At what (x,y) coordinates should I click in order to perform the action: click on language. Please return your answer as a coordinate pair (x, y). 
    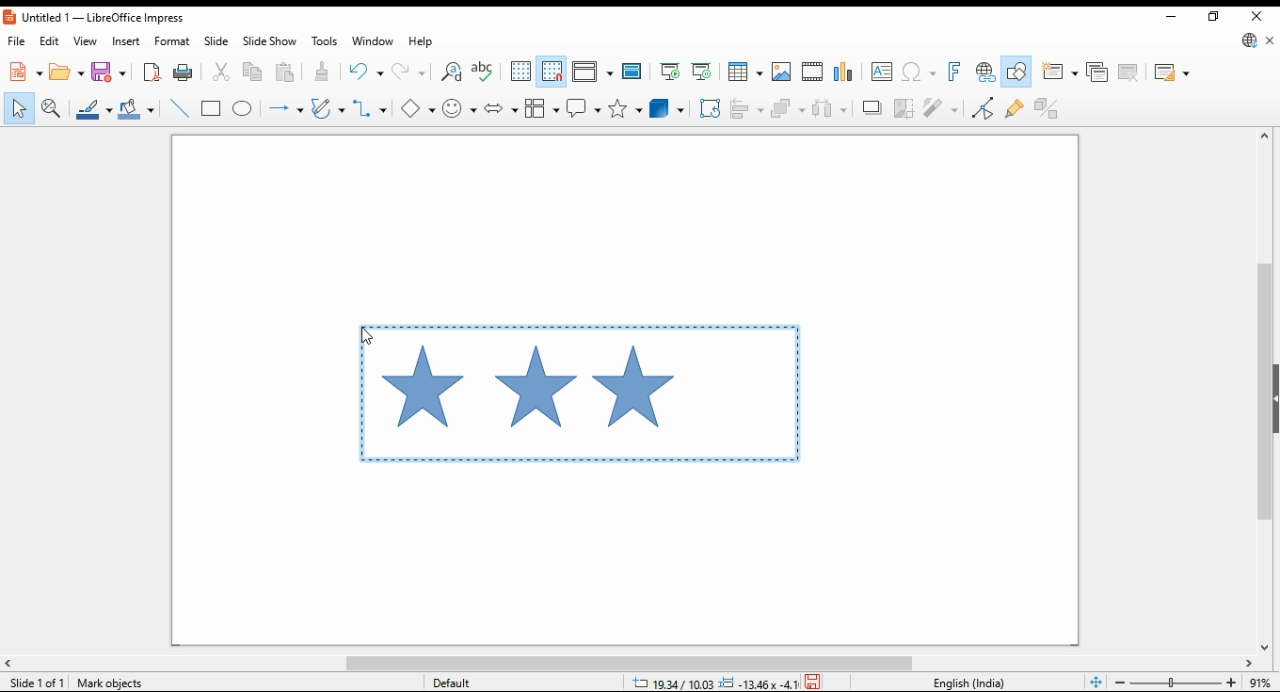
    Looking at the image, I should click on (974, 682).